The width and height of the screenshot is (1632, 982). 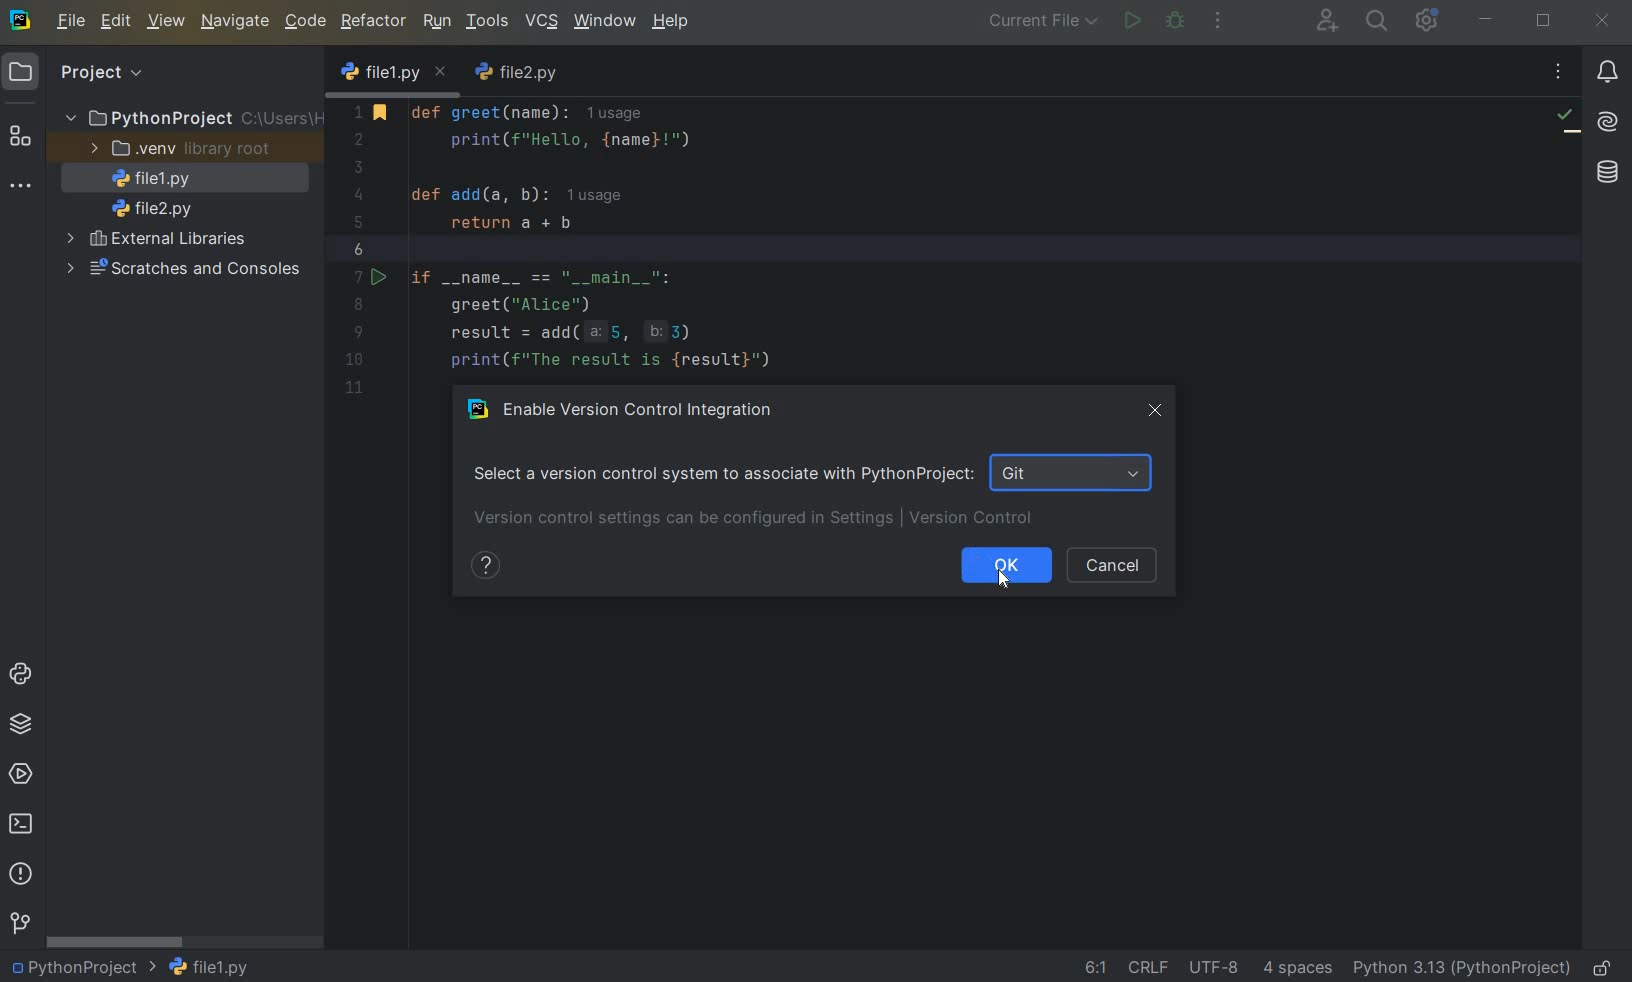 What do you see at coordinates (306, 22) in the screenshot?
I see `code` at bounding box center [306, 22].